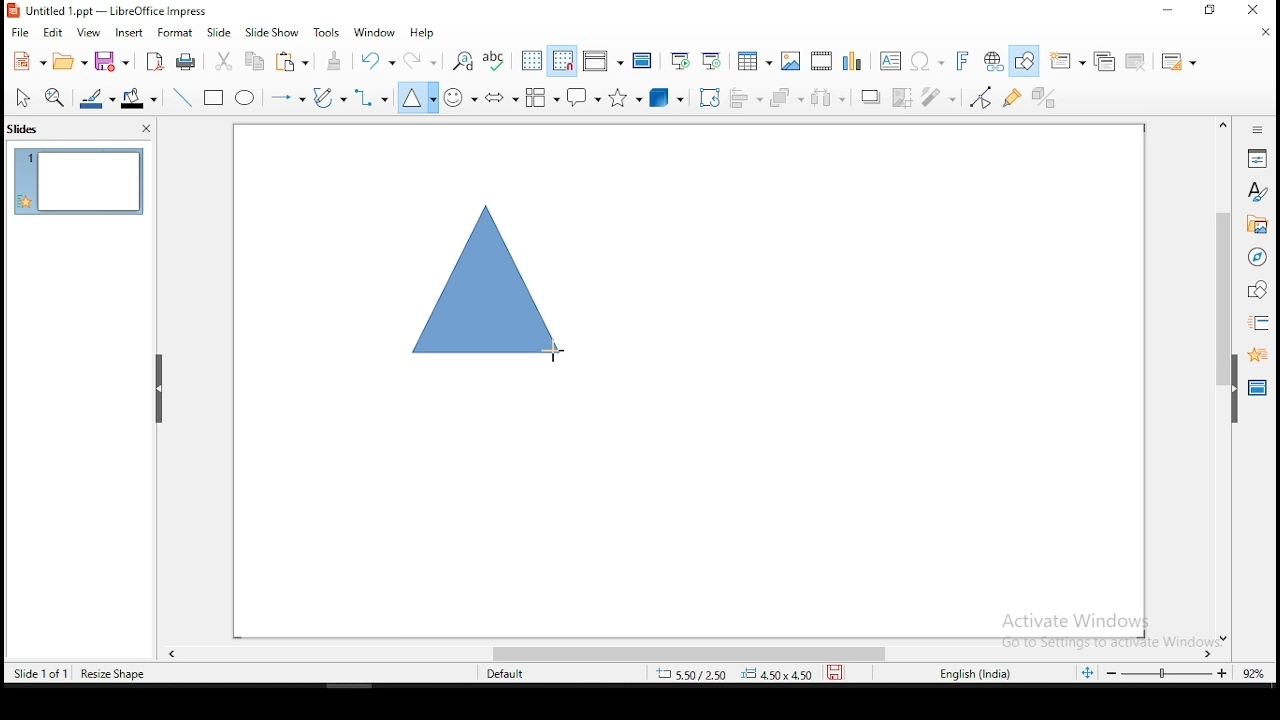 The height and width of the screenshot is (720, 1280). What do you see at coordinates (420, 60) in the screenshot?
I see `redo` at bounding box center [420, 60].